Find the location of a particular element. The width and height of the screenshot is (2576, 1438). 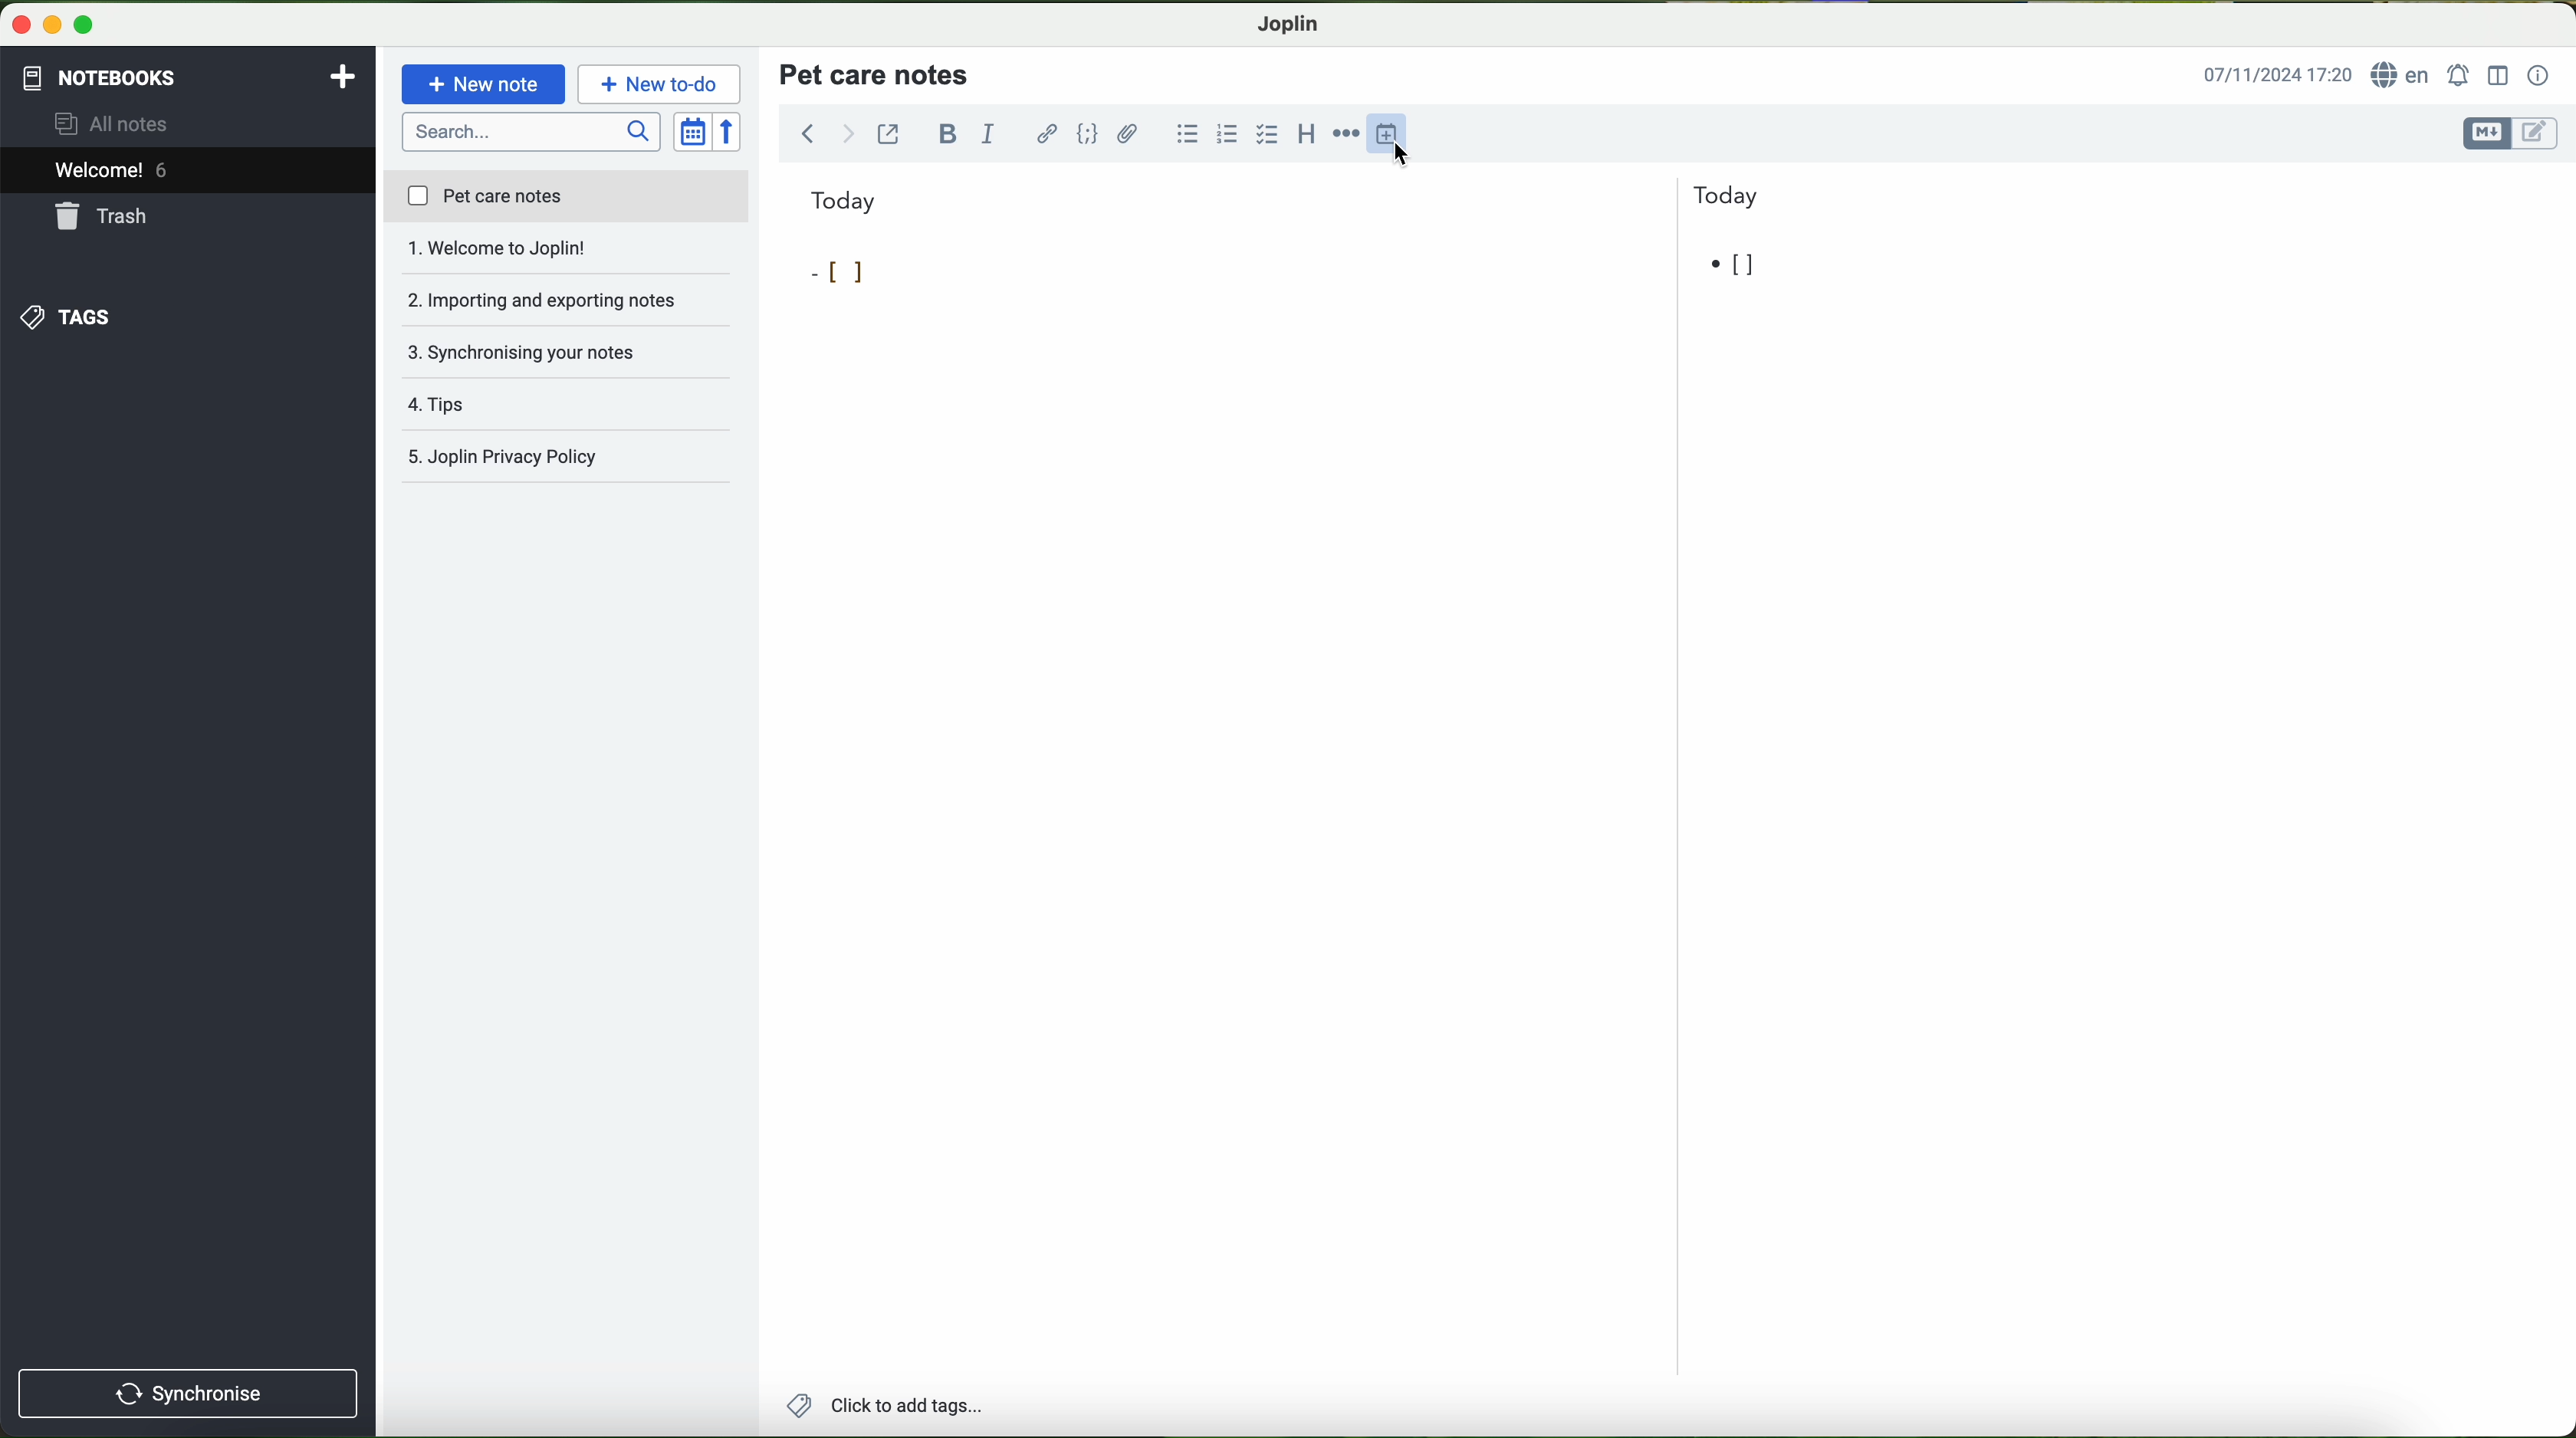

inputs is located at coordinates (897, 274).